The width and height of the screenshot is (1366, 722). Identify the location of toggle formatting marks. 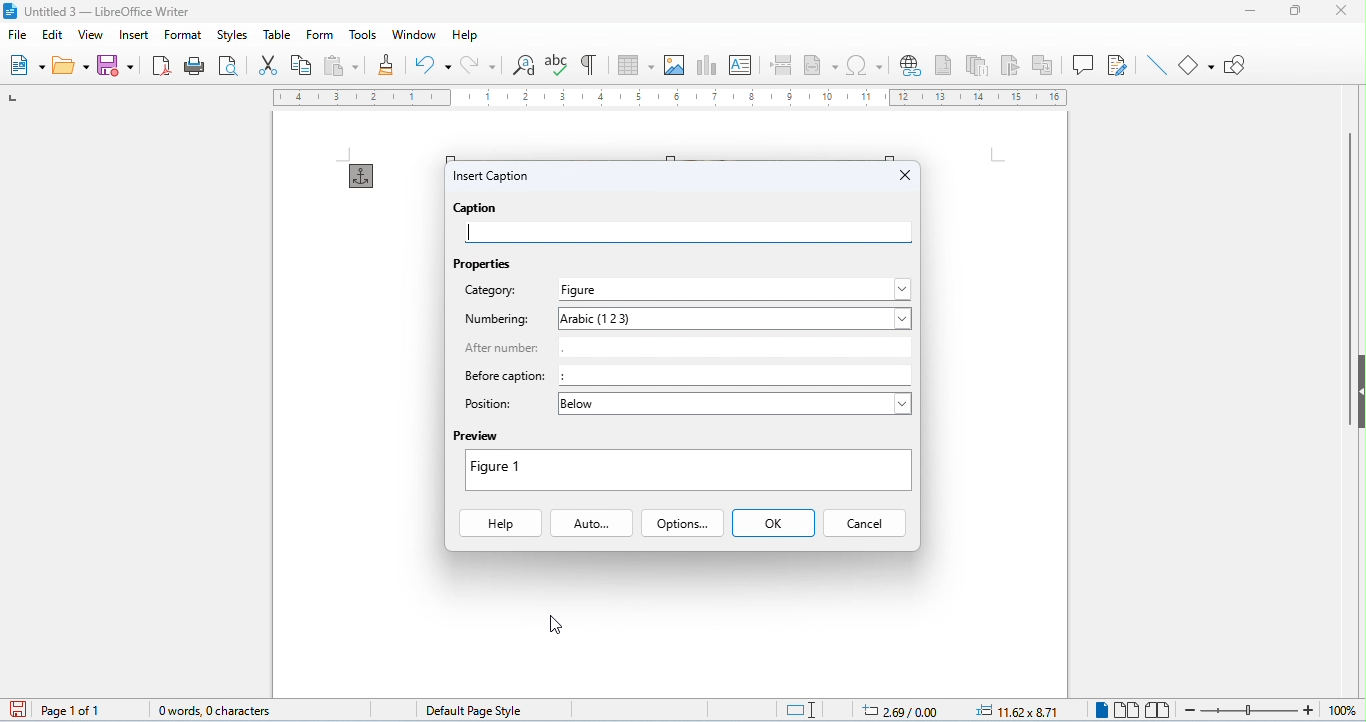
(590, 64).